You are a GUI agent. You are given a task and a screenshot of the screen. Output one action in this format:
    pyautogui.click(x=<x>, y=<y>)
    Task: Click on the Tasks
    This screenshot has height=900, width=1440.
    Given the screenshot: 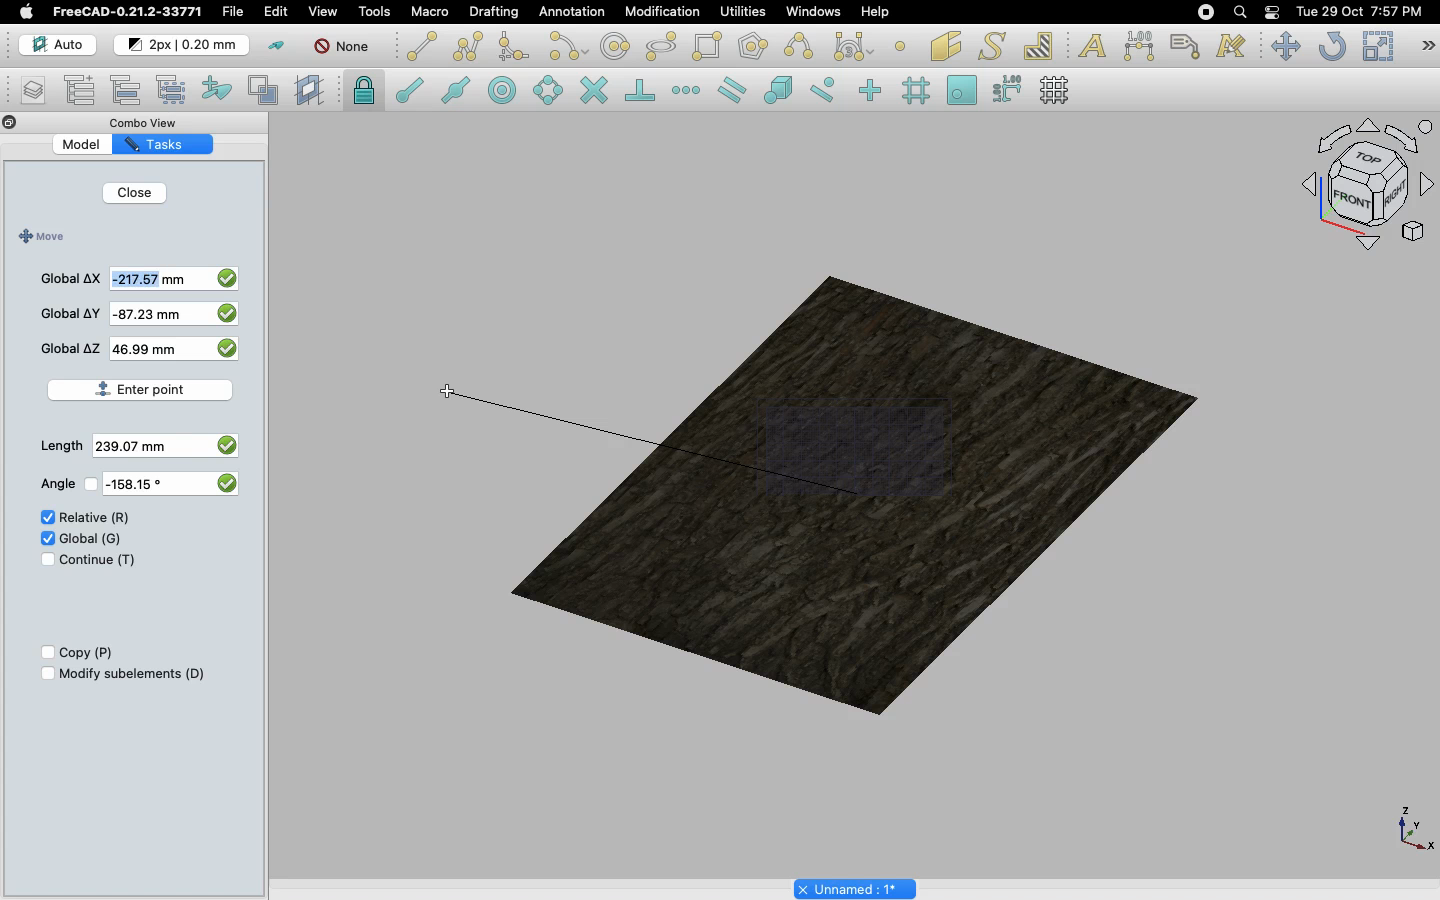 What is the action you would take?
    pyautogui.click(x=174, y=143)
    